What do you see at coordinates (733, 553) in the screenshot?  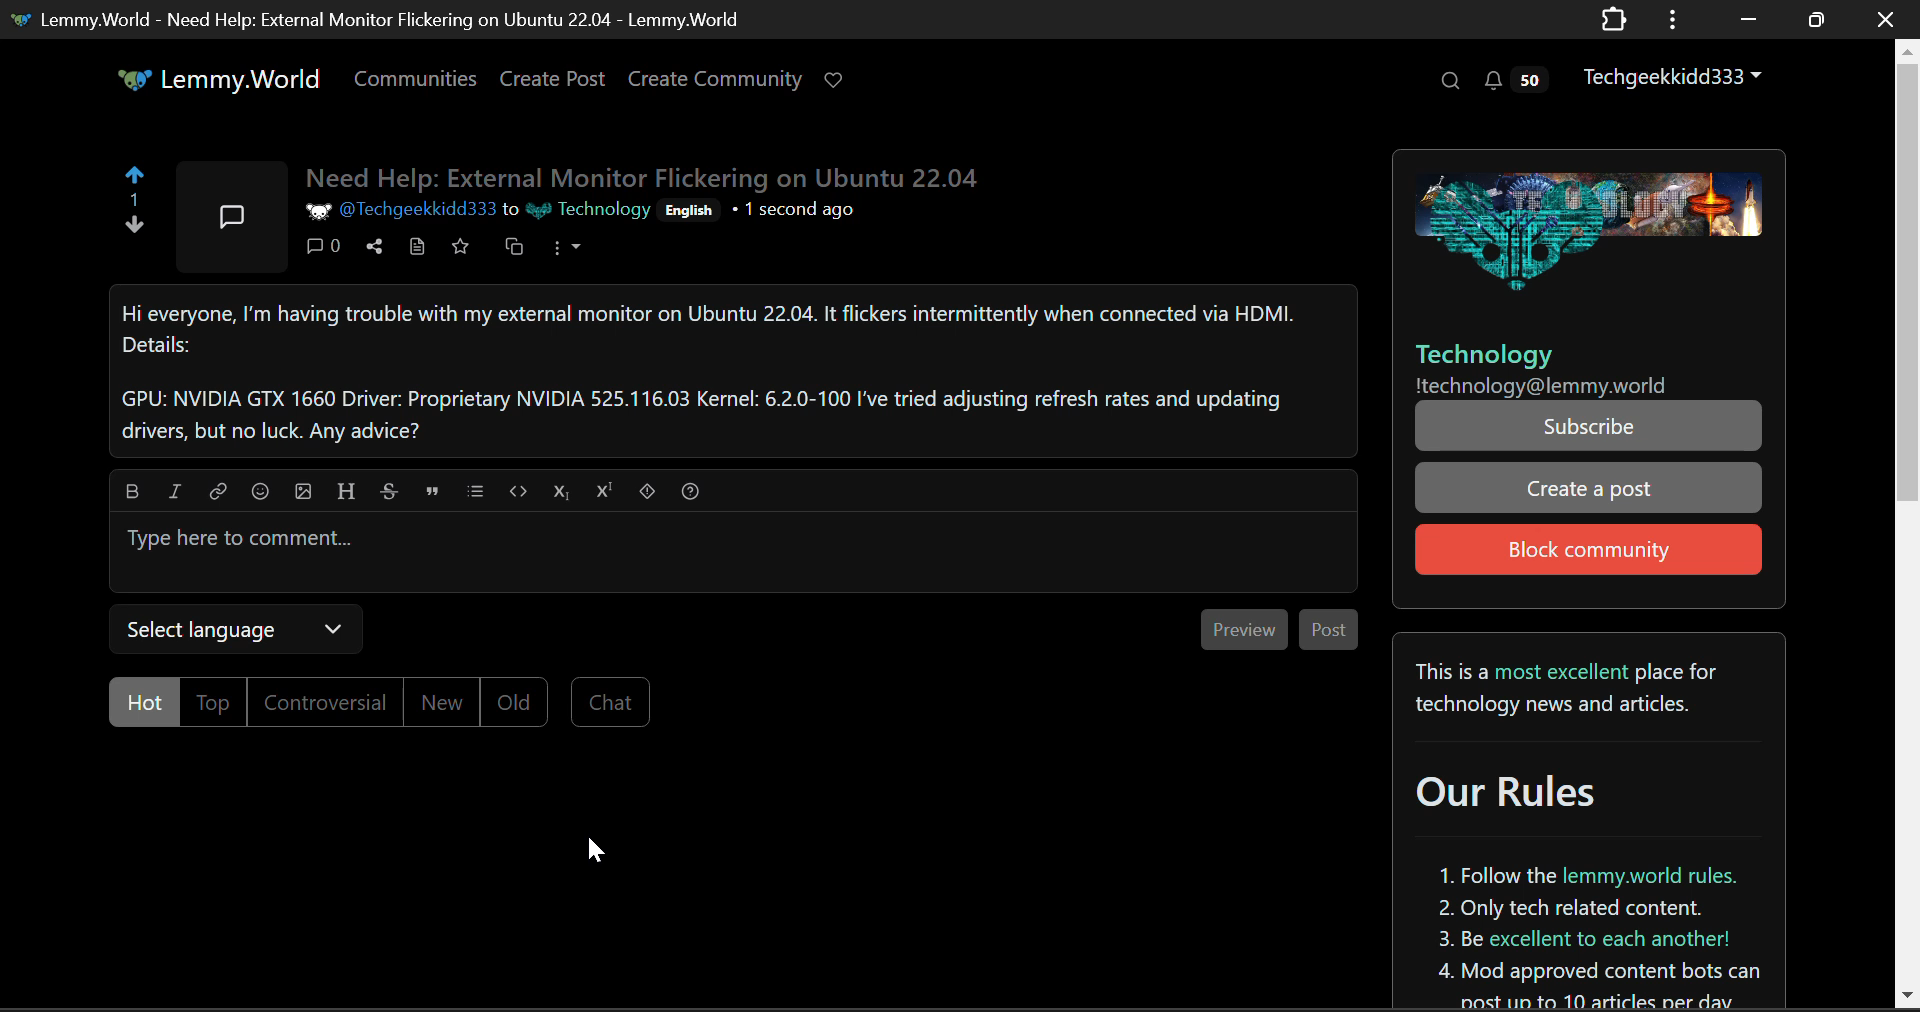 I see `Comment Editing Workpace` at bounding box center [733, 553].